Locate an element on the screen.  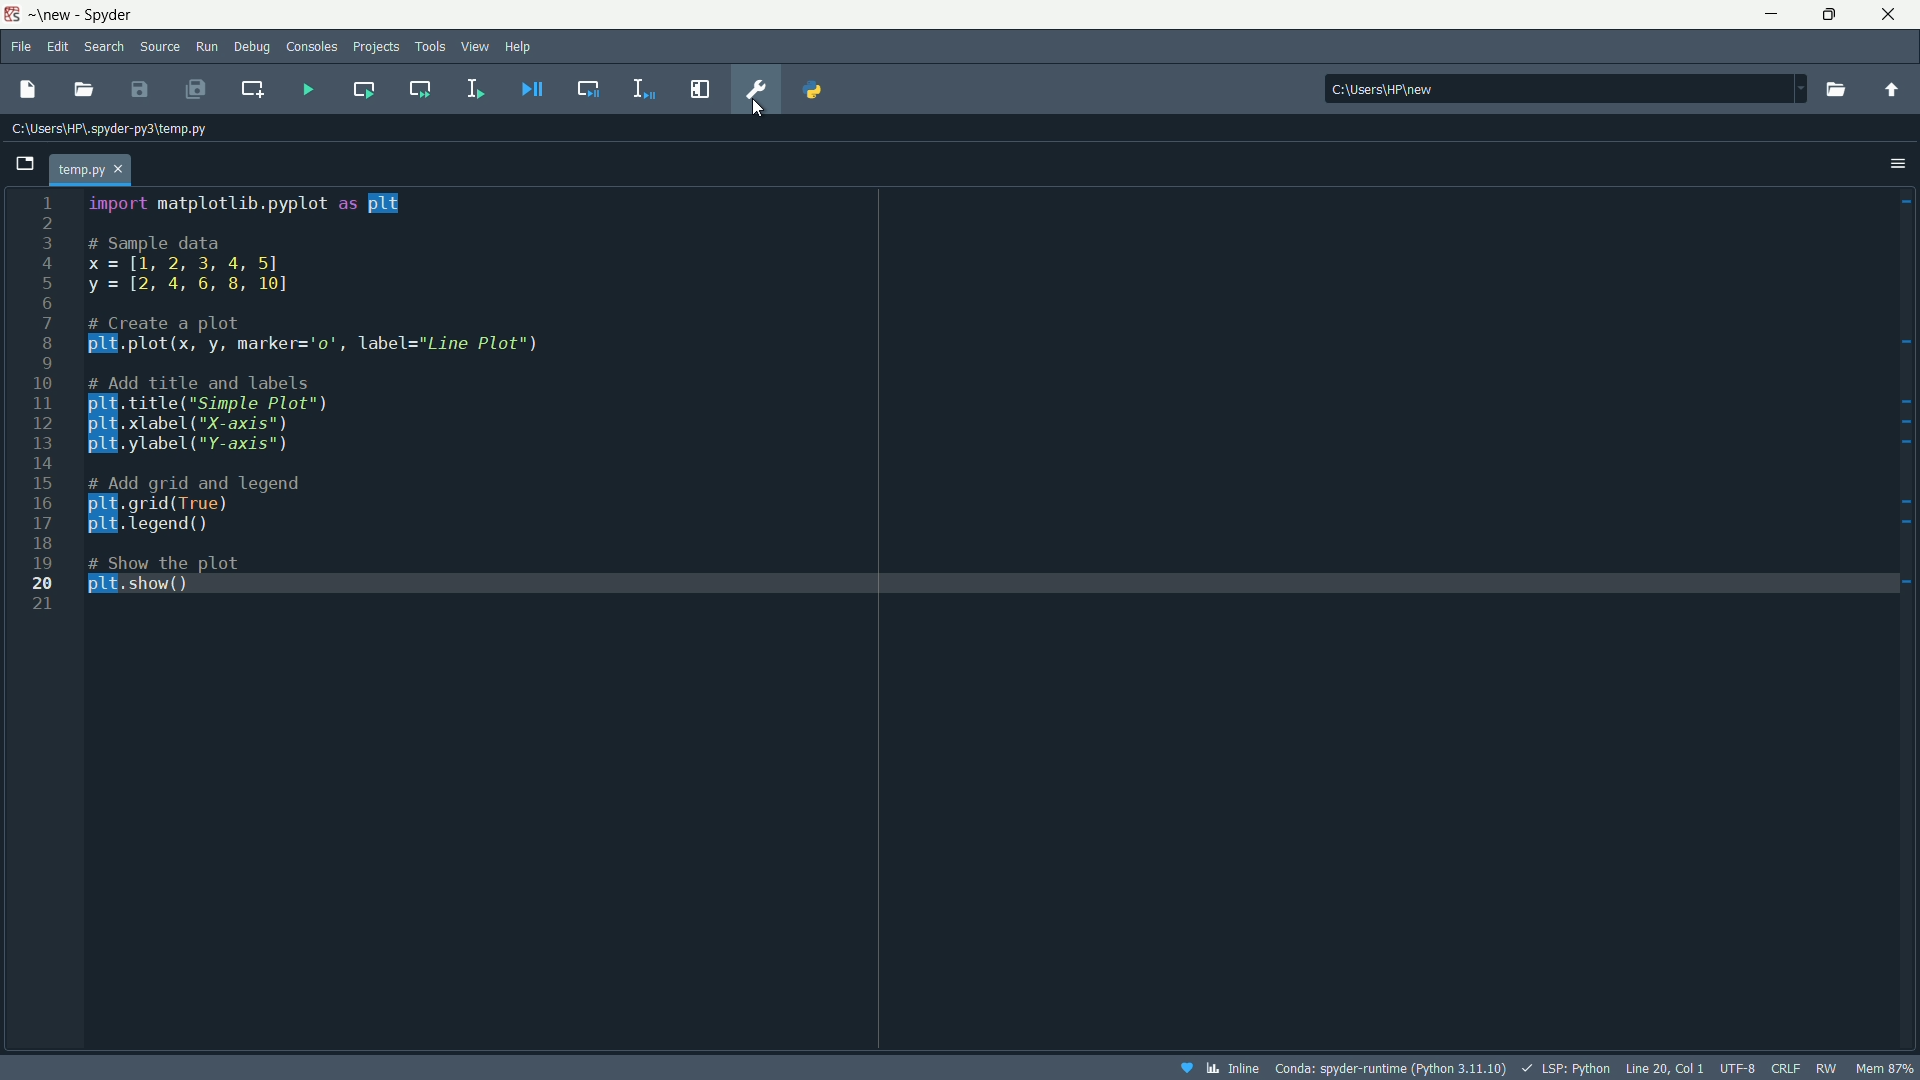
debug file is located at coordinates (533, 88).